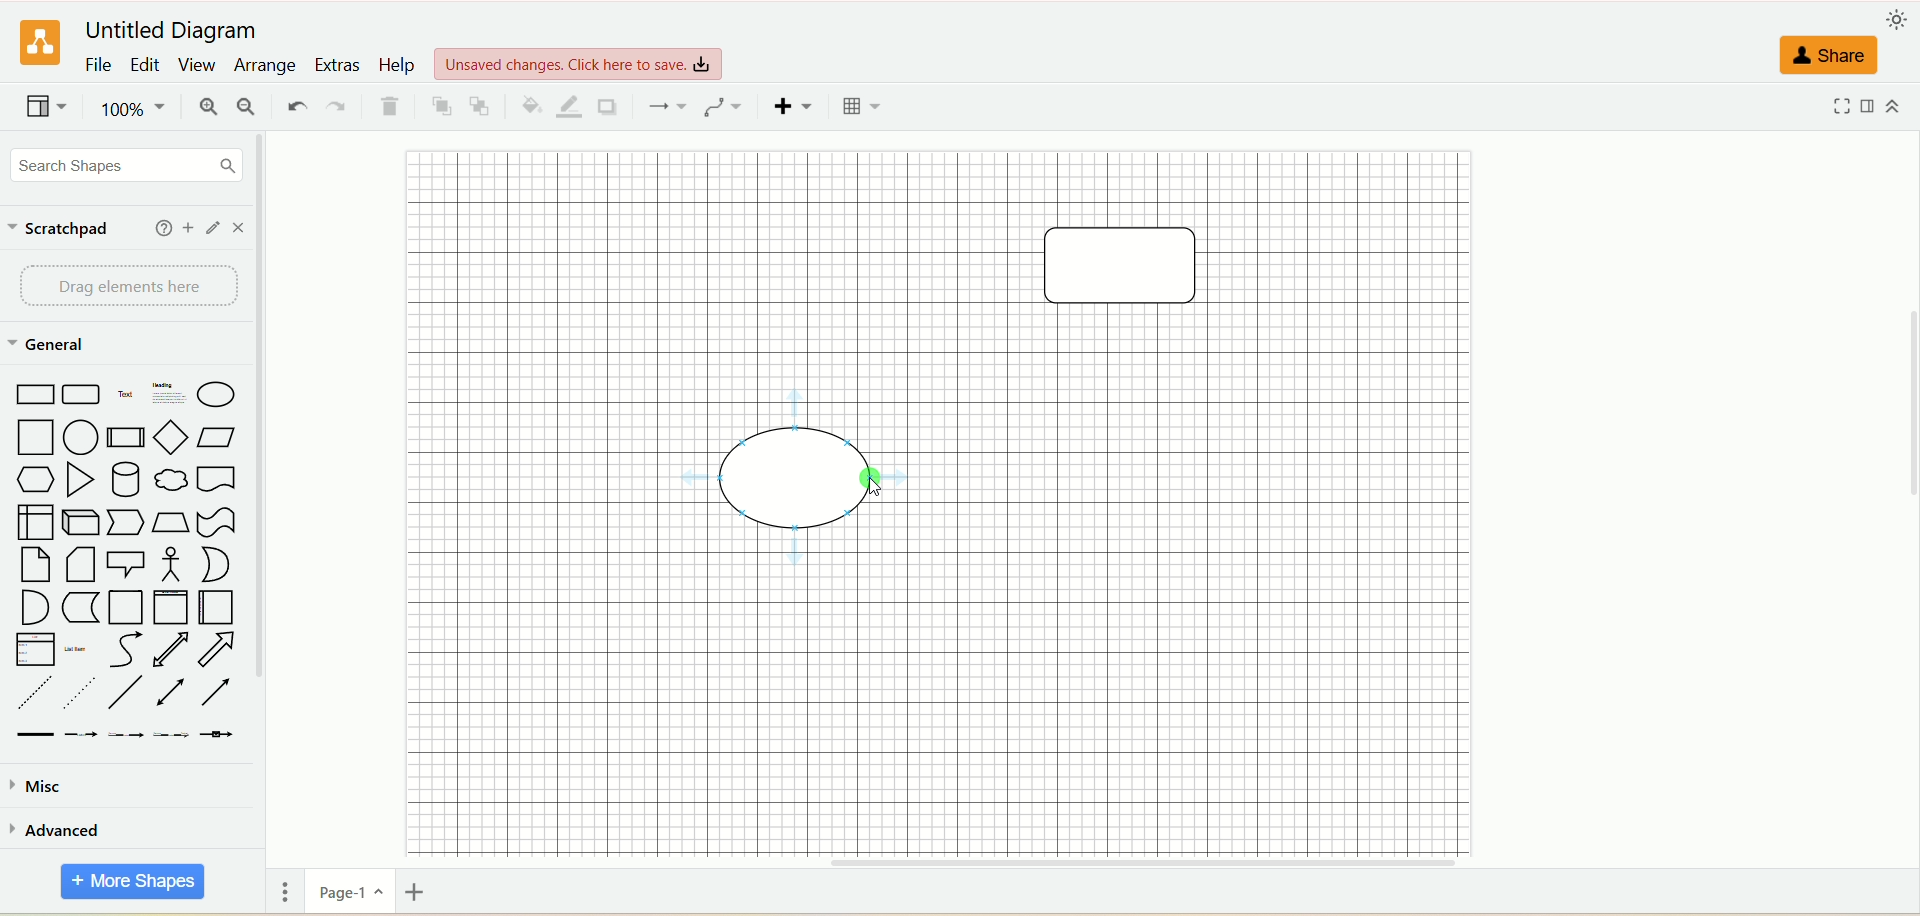 The height and width of the screenshot is (916, 1920). What do you see at coordinates (177, 27) in the screenshot?
I see `title` at bounding box center [177, 27].